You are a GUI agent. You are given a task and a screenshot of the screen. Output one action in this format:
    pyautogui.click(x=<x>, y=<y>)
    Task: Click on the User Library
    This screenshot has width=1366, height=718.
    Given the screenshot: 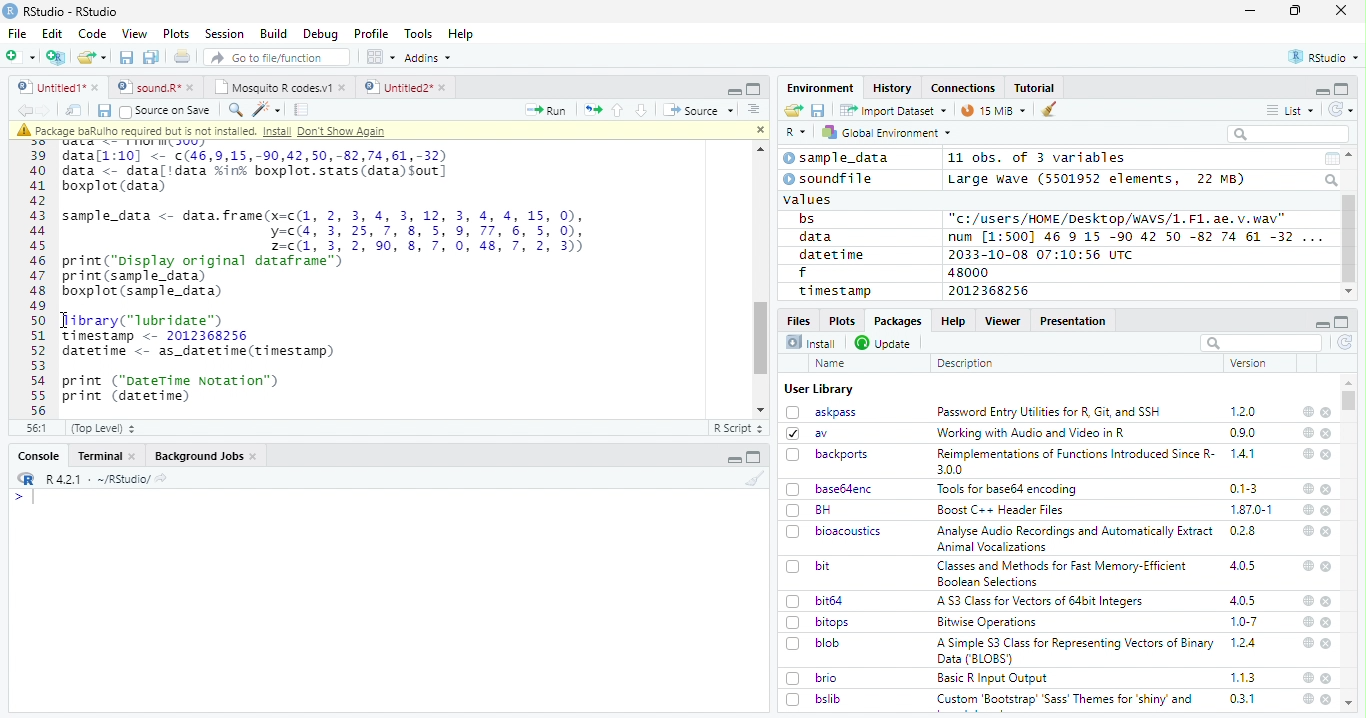 What is the action you would take?
    pyautogui.click(x=819, y=389)
    